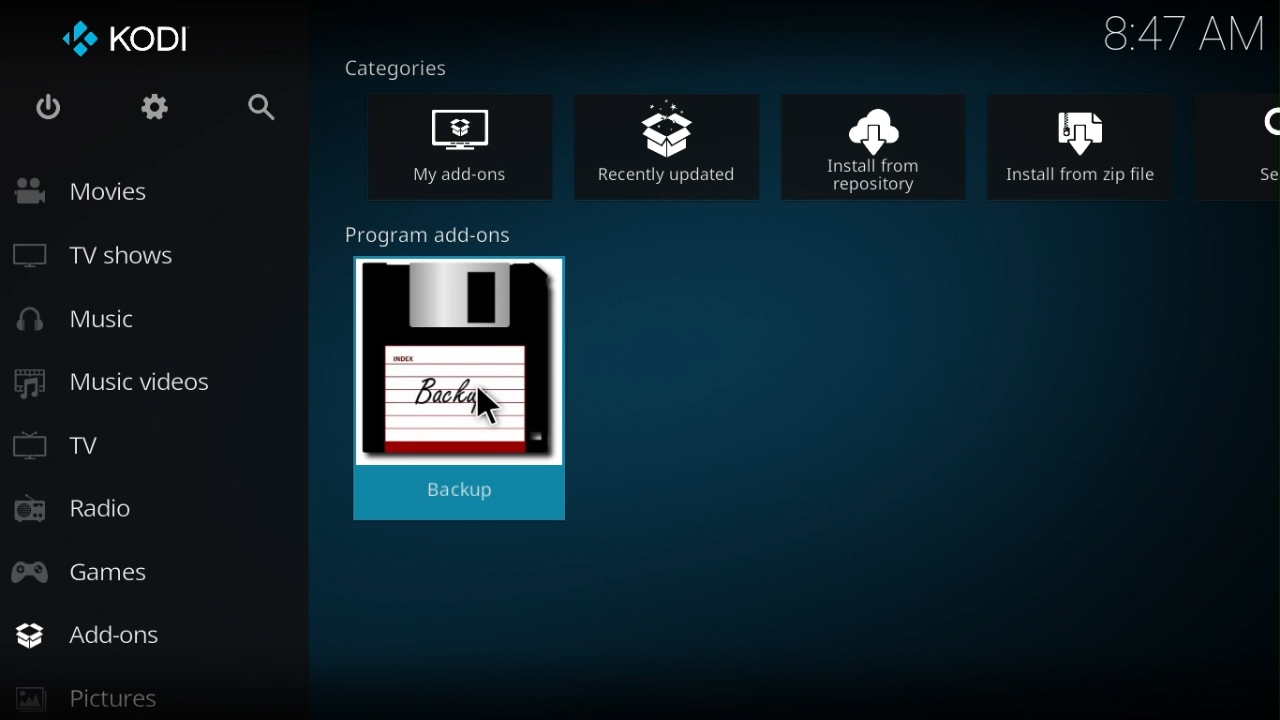  I want to click on Categories, so click(407, 66).